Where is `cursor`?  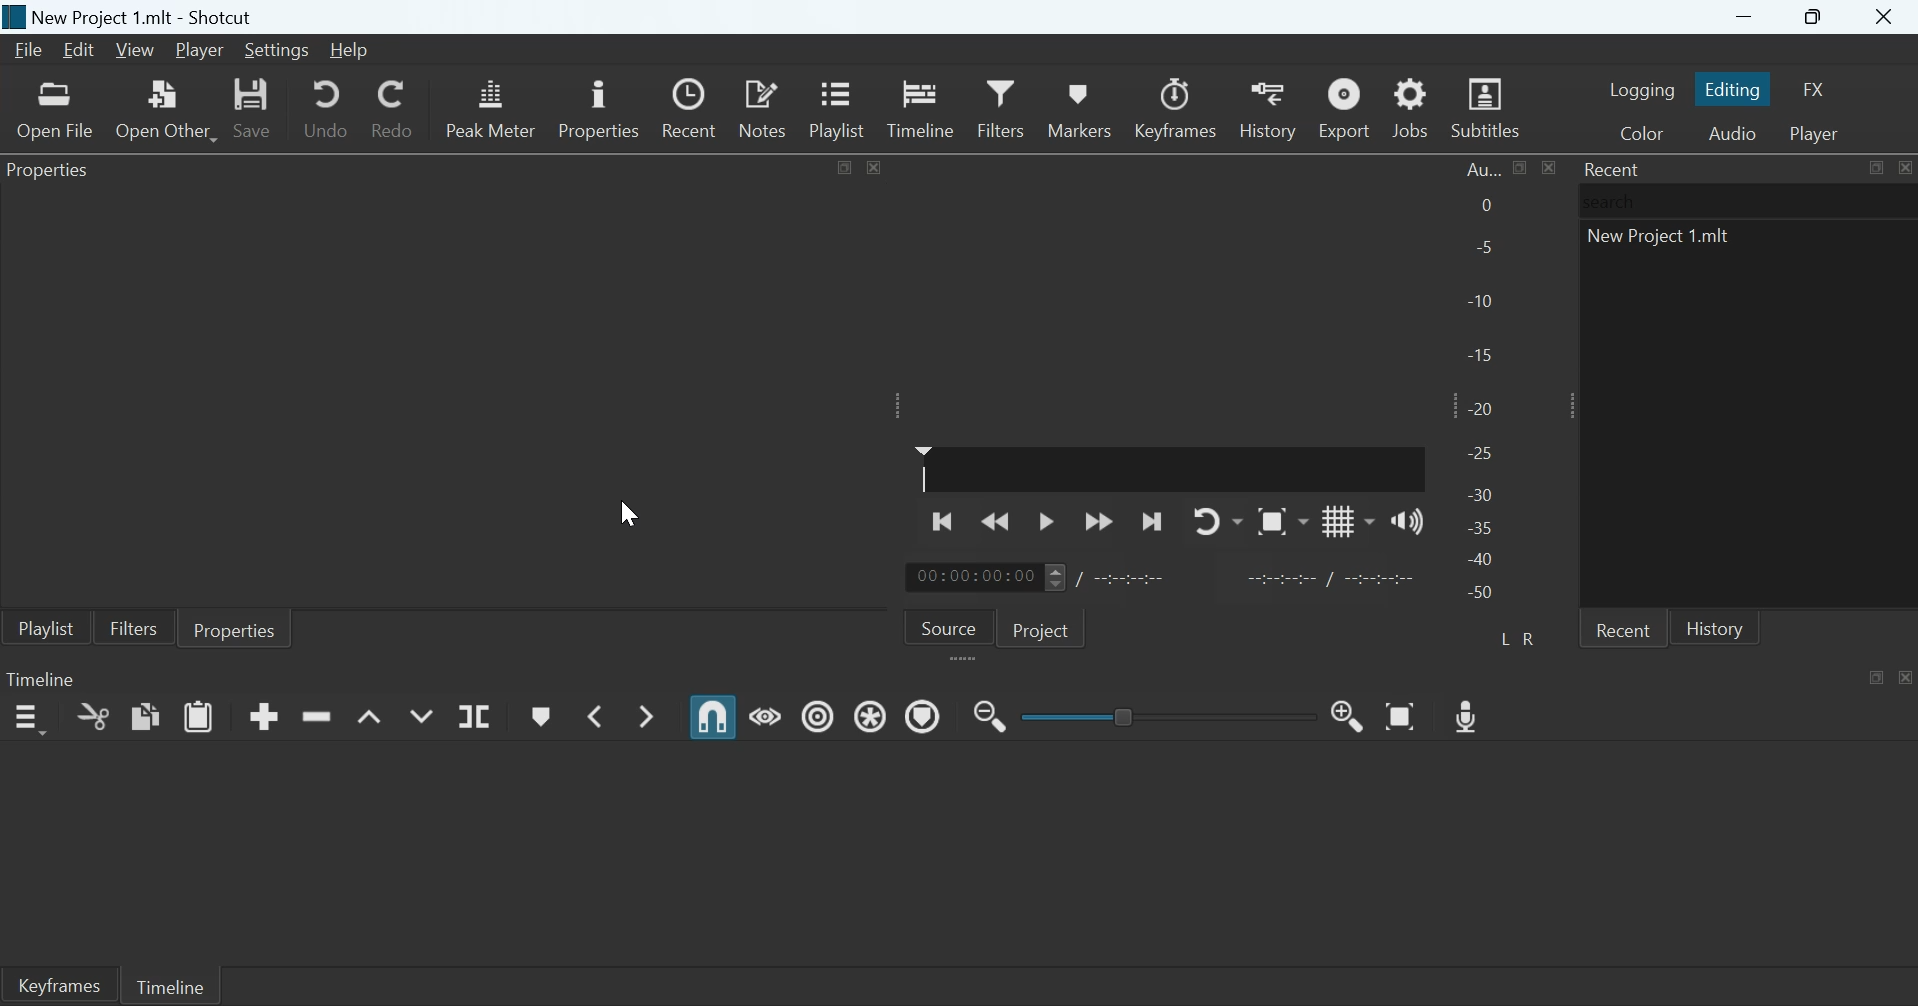 cursor is located at coordinates (632, 515).